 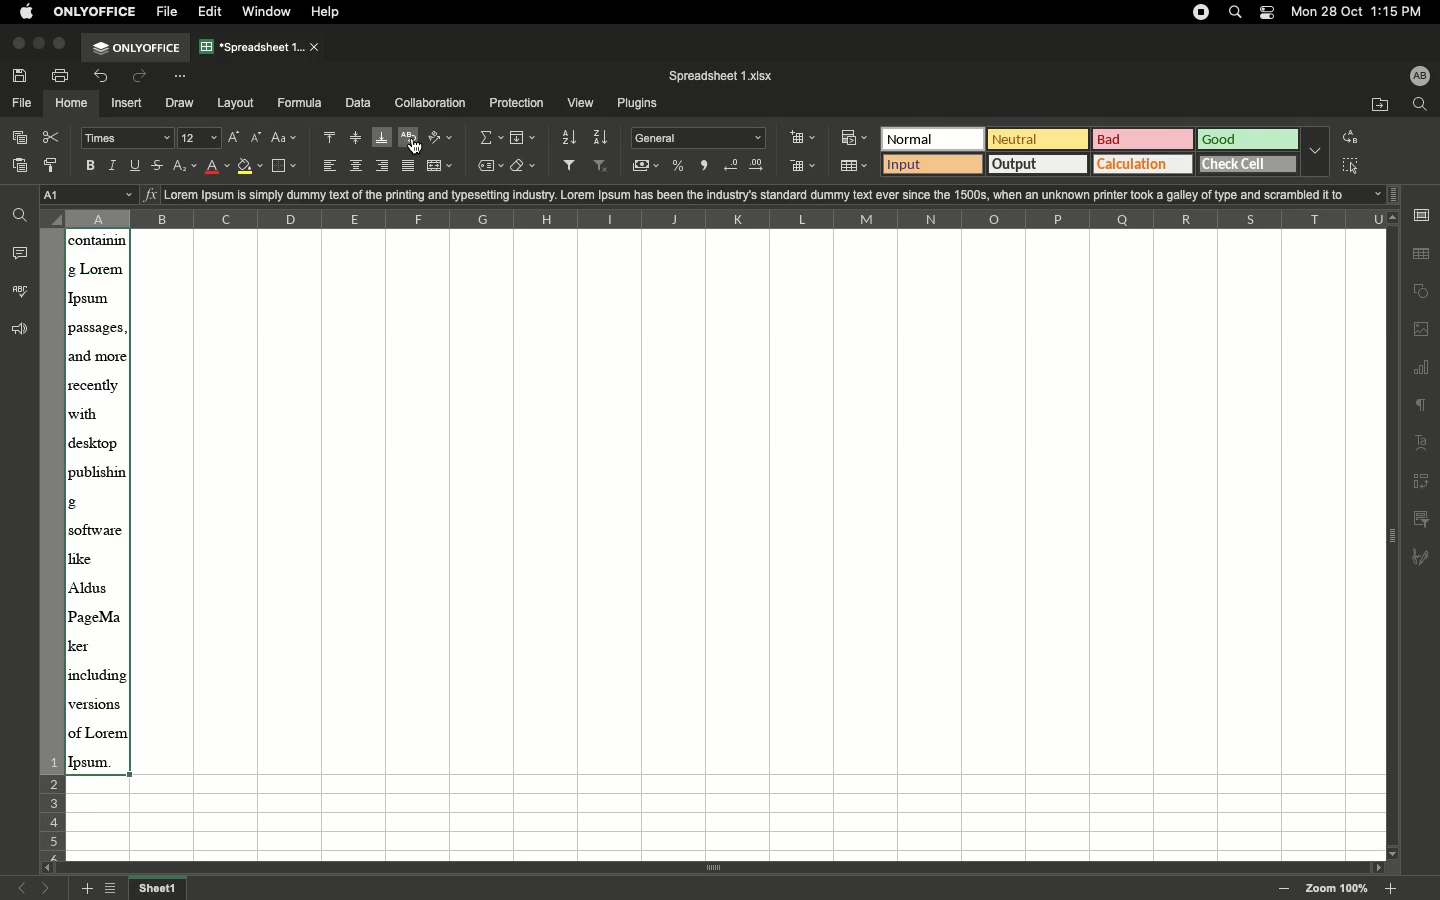 I want to click on Underline, so click(x=138, y=165).